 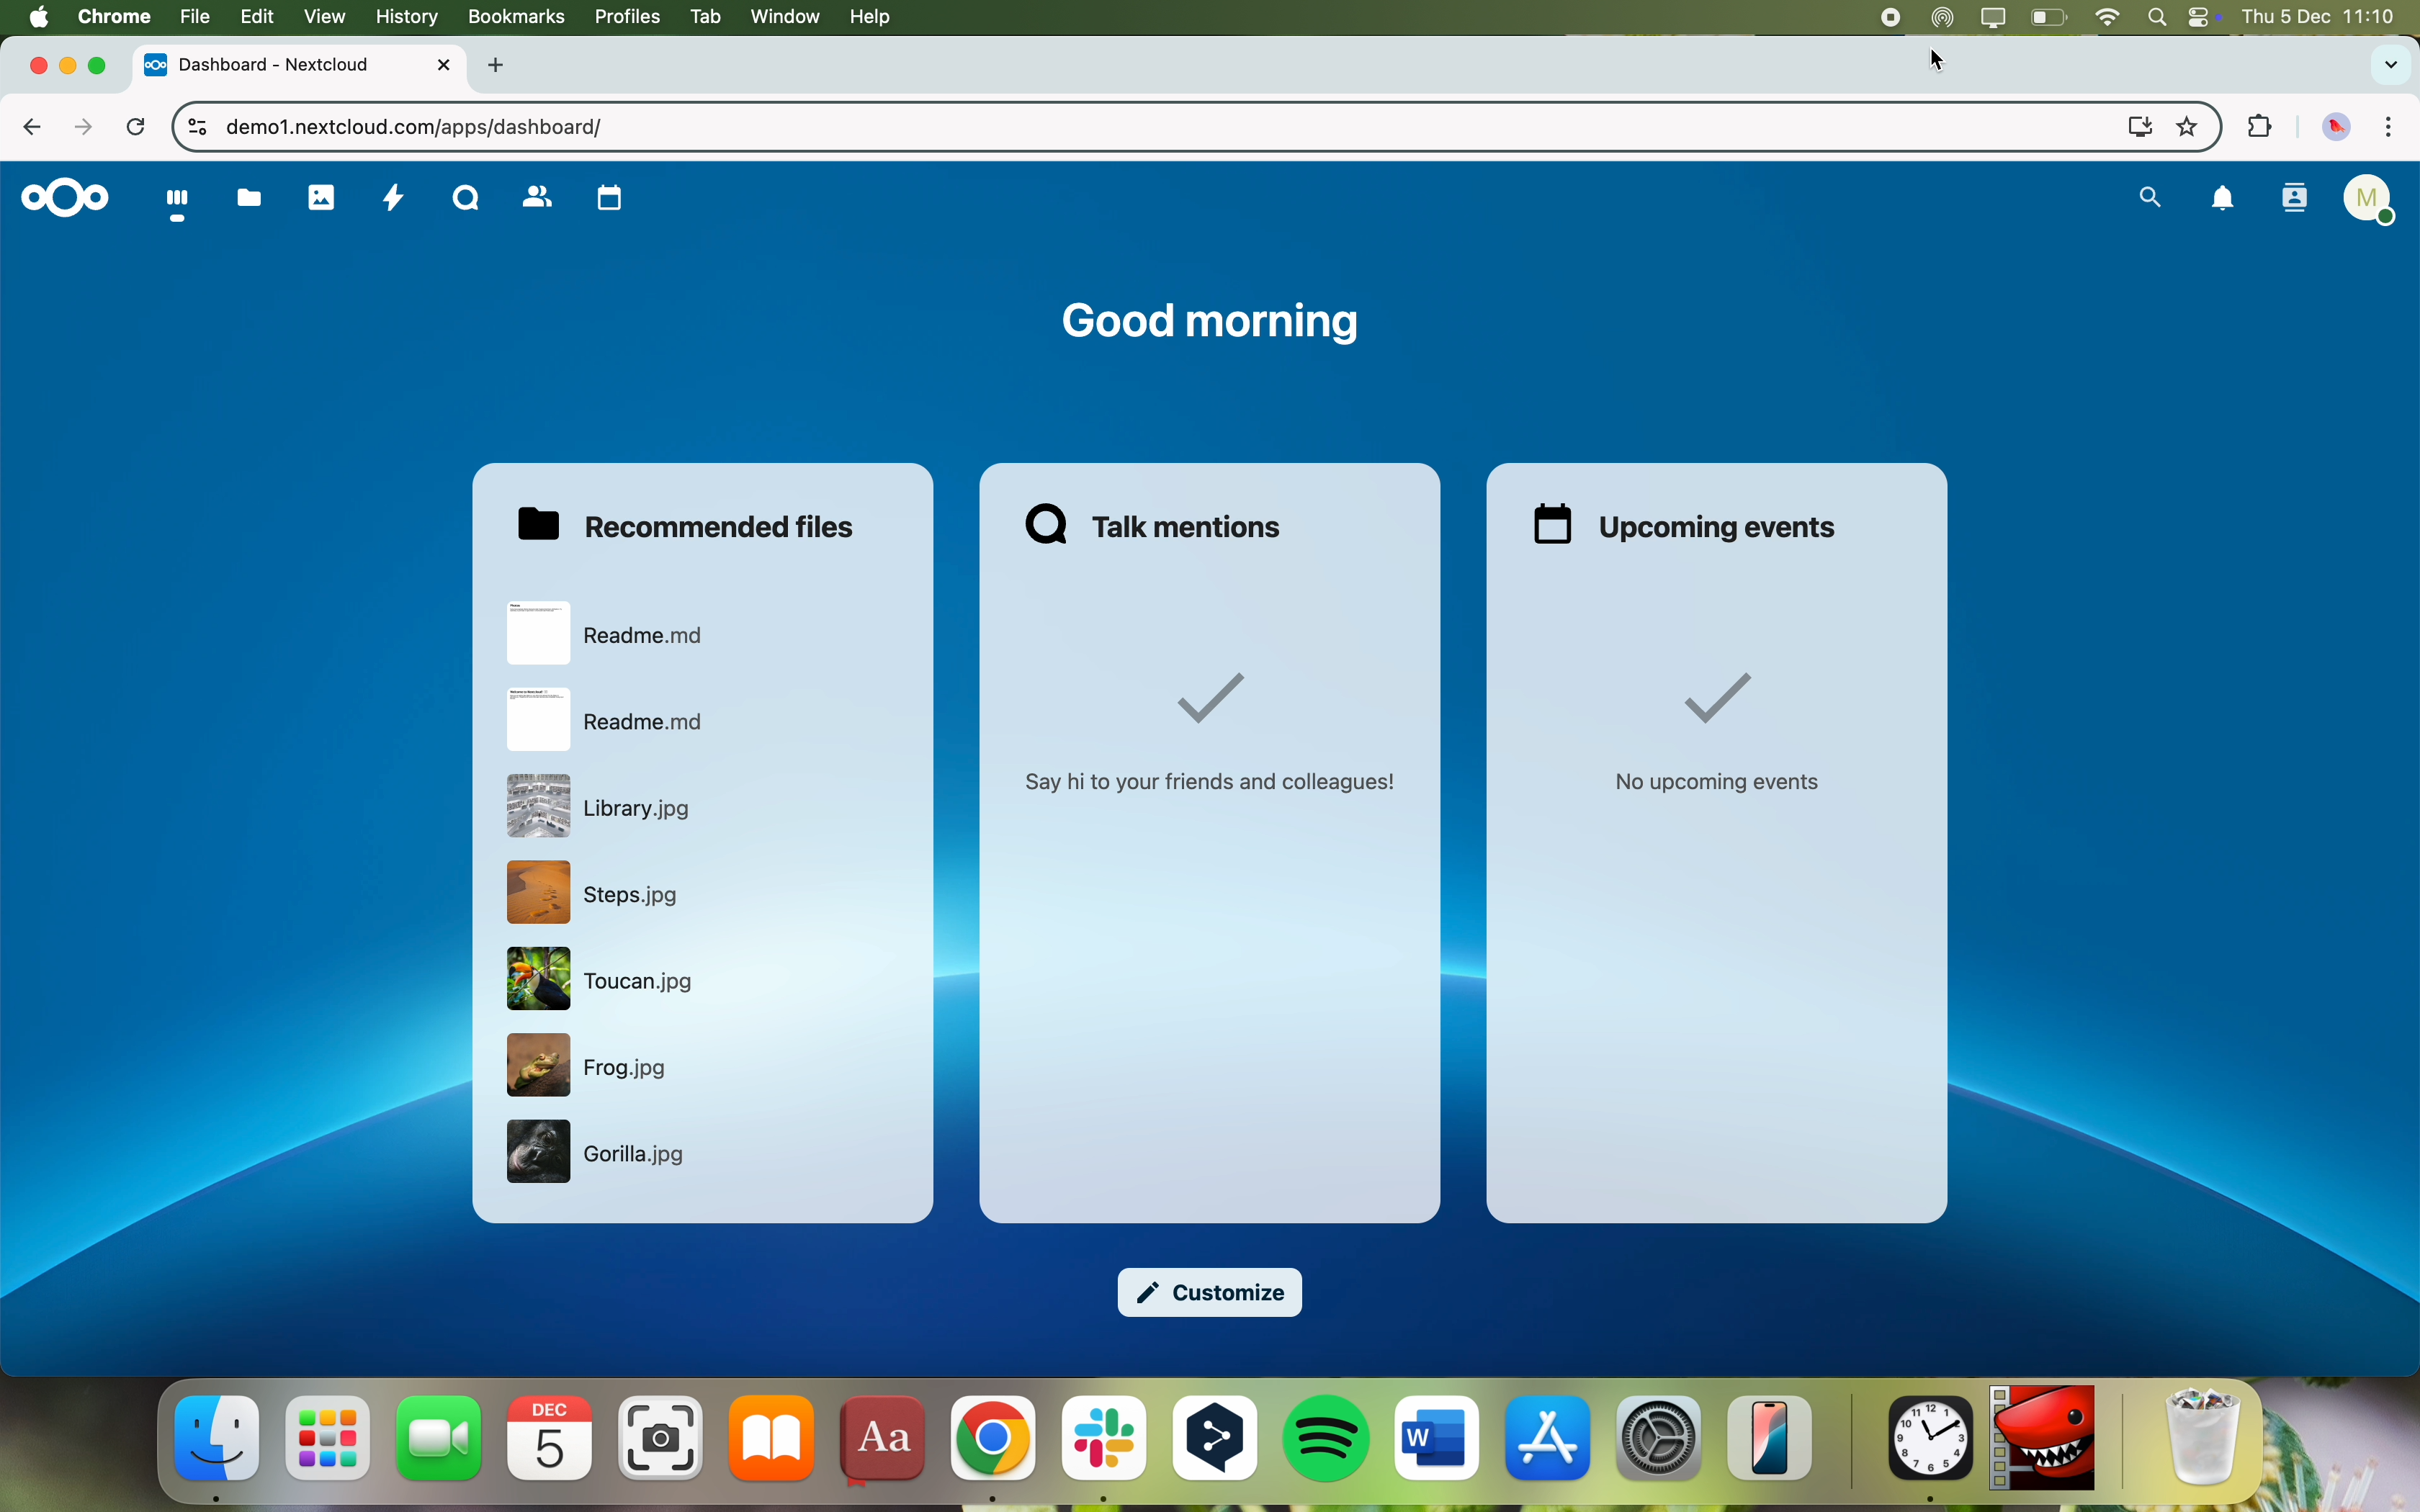 What do you see at coordinates (2388, 129) in the screenshot?
I see `customize and control Google Chrome` at bounding box center [2388, 129].